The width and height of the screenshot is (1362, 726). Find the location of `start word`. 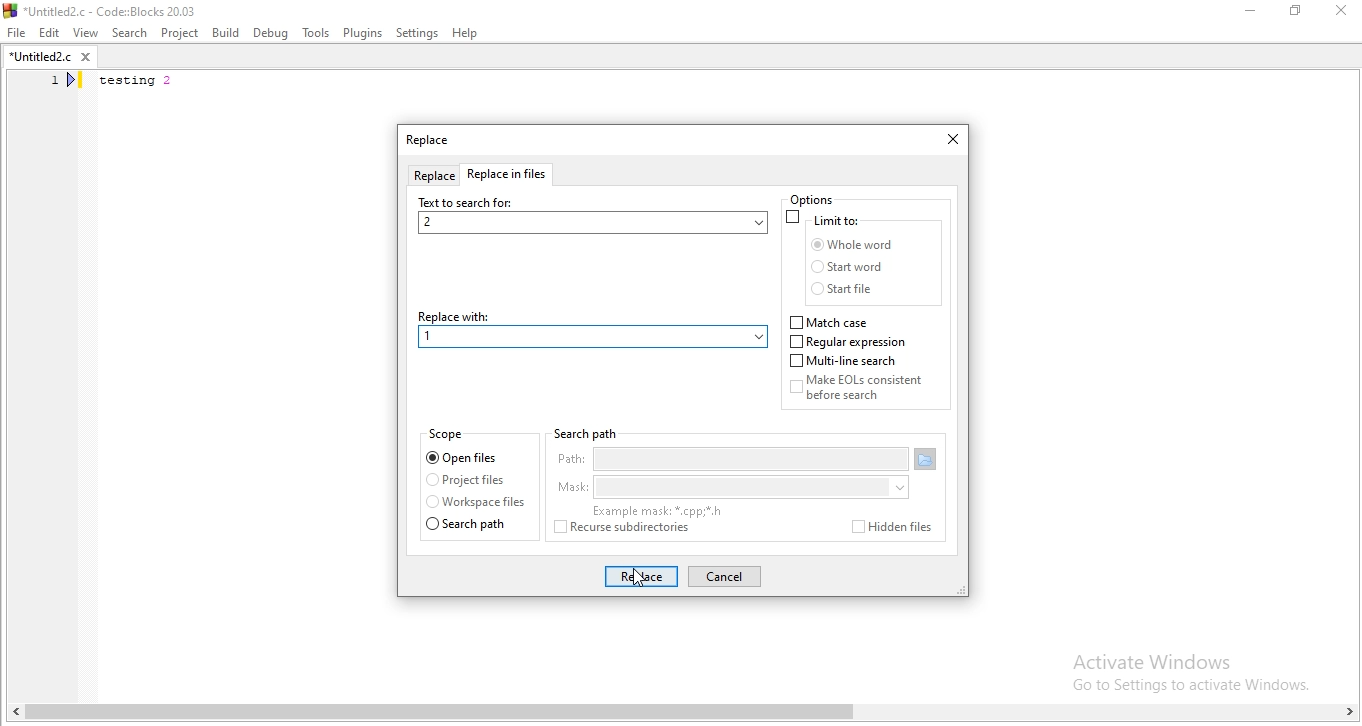

start word is located at coordinates (850, 268).